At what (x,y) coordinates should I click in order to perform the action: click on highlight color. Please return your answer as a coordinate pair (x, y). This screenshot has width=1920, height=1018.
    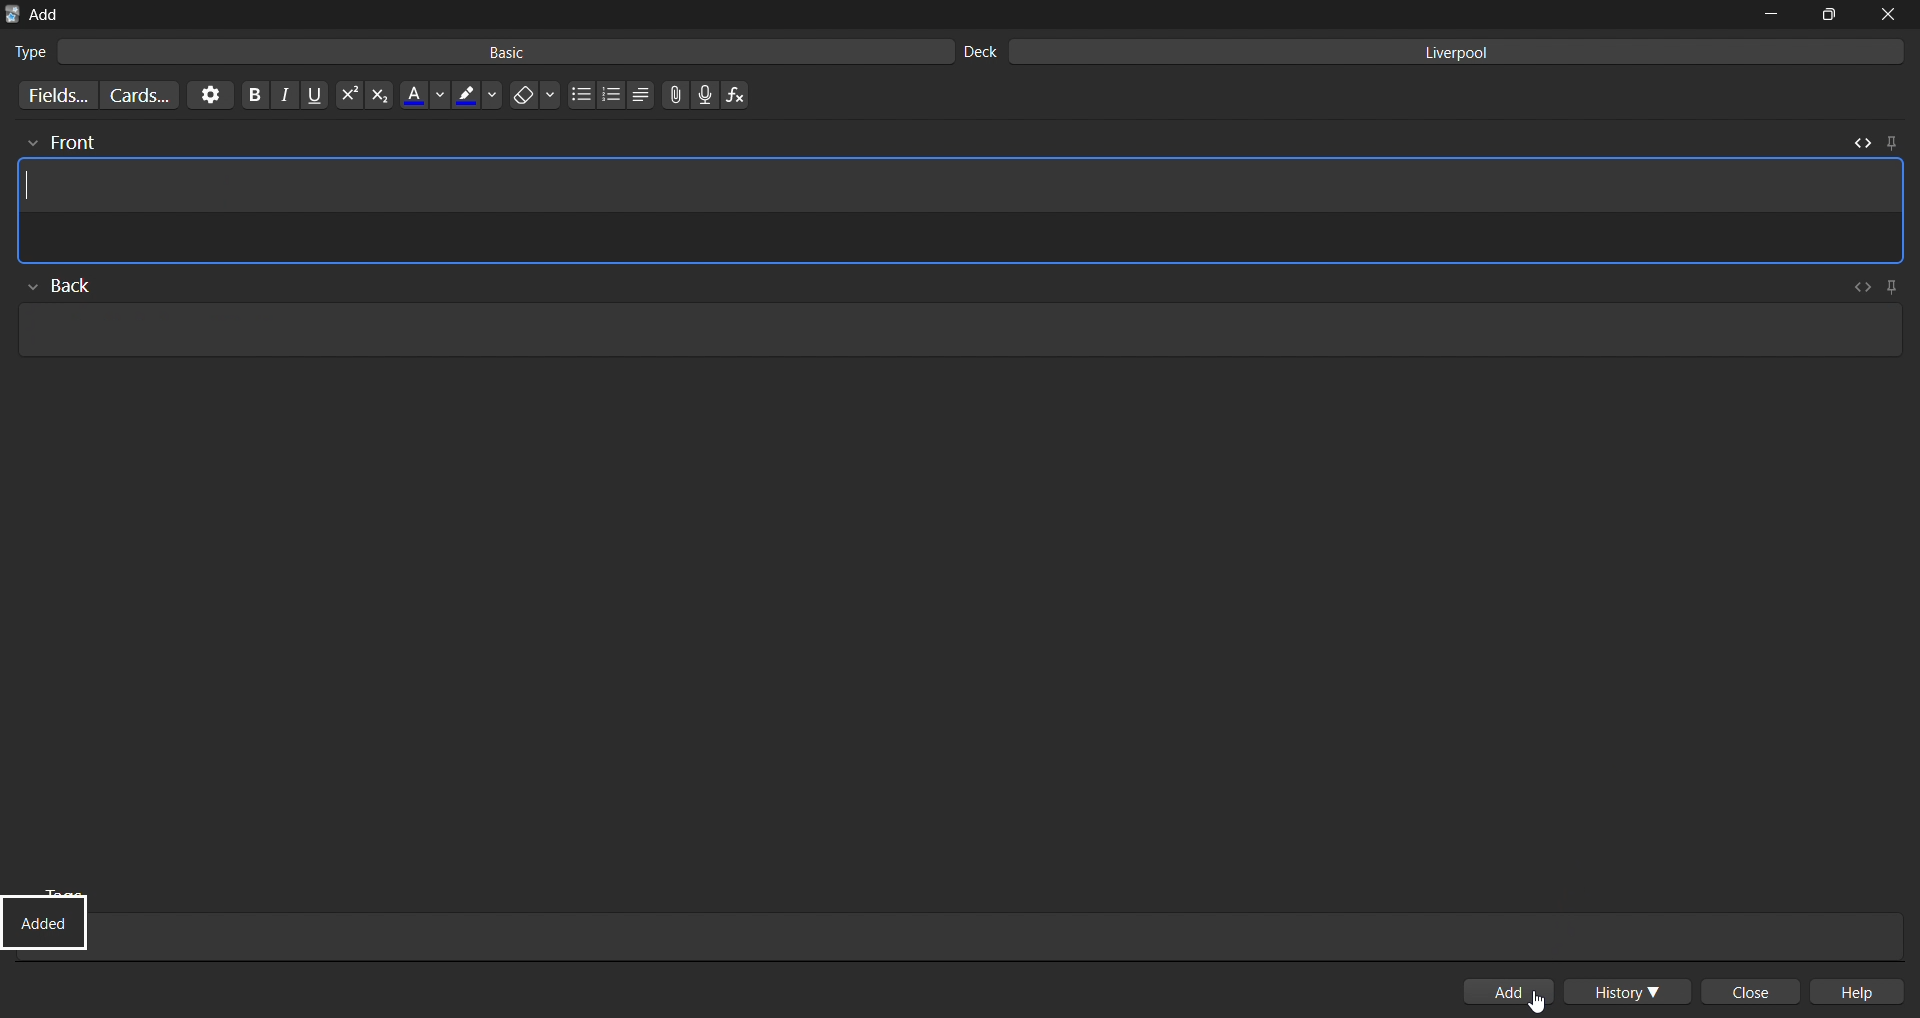
    Looking at the image, I should click on (479, 92).